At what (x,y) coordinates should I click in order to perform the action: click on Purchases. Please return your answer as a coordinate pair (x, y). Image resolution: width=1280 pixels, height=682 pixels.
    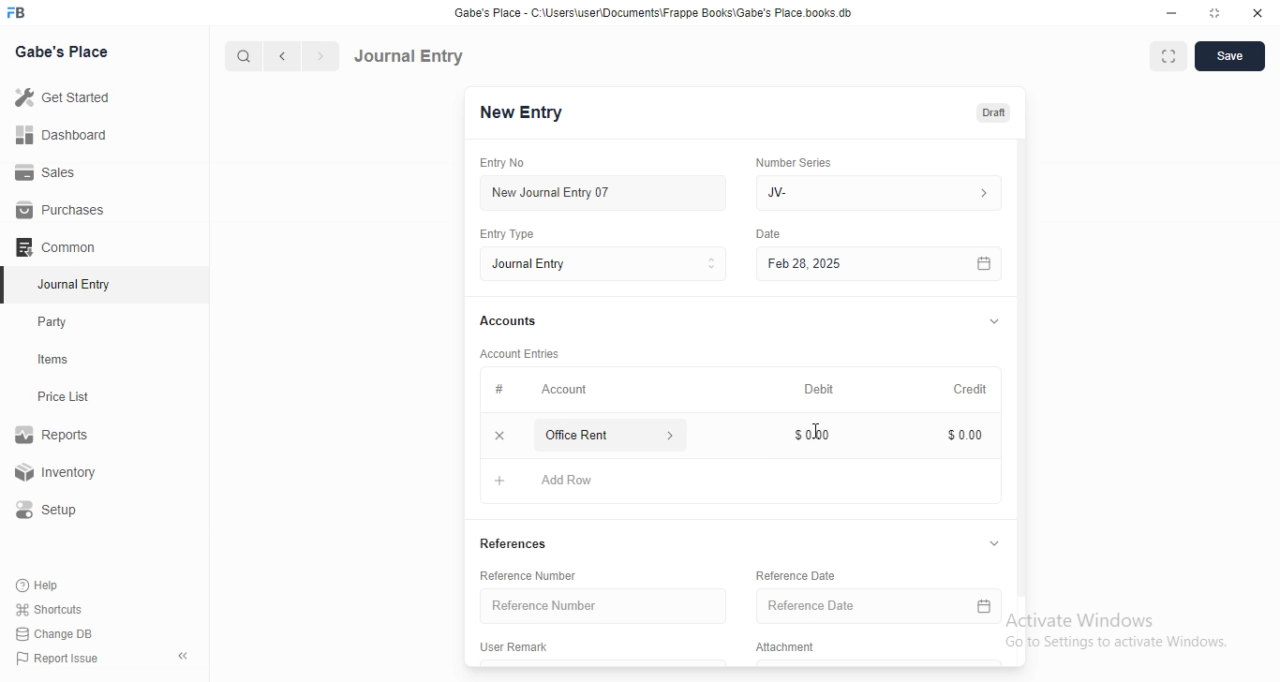
    Looking at the image, I should click on (61, 210).